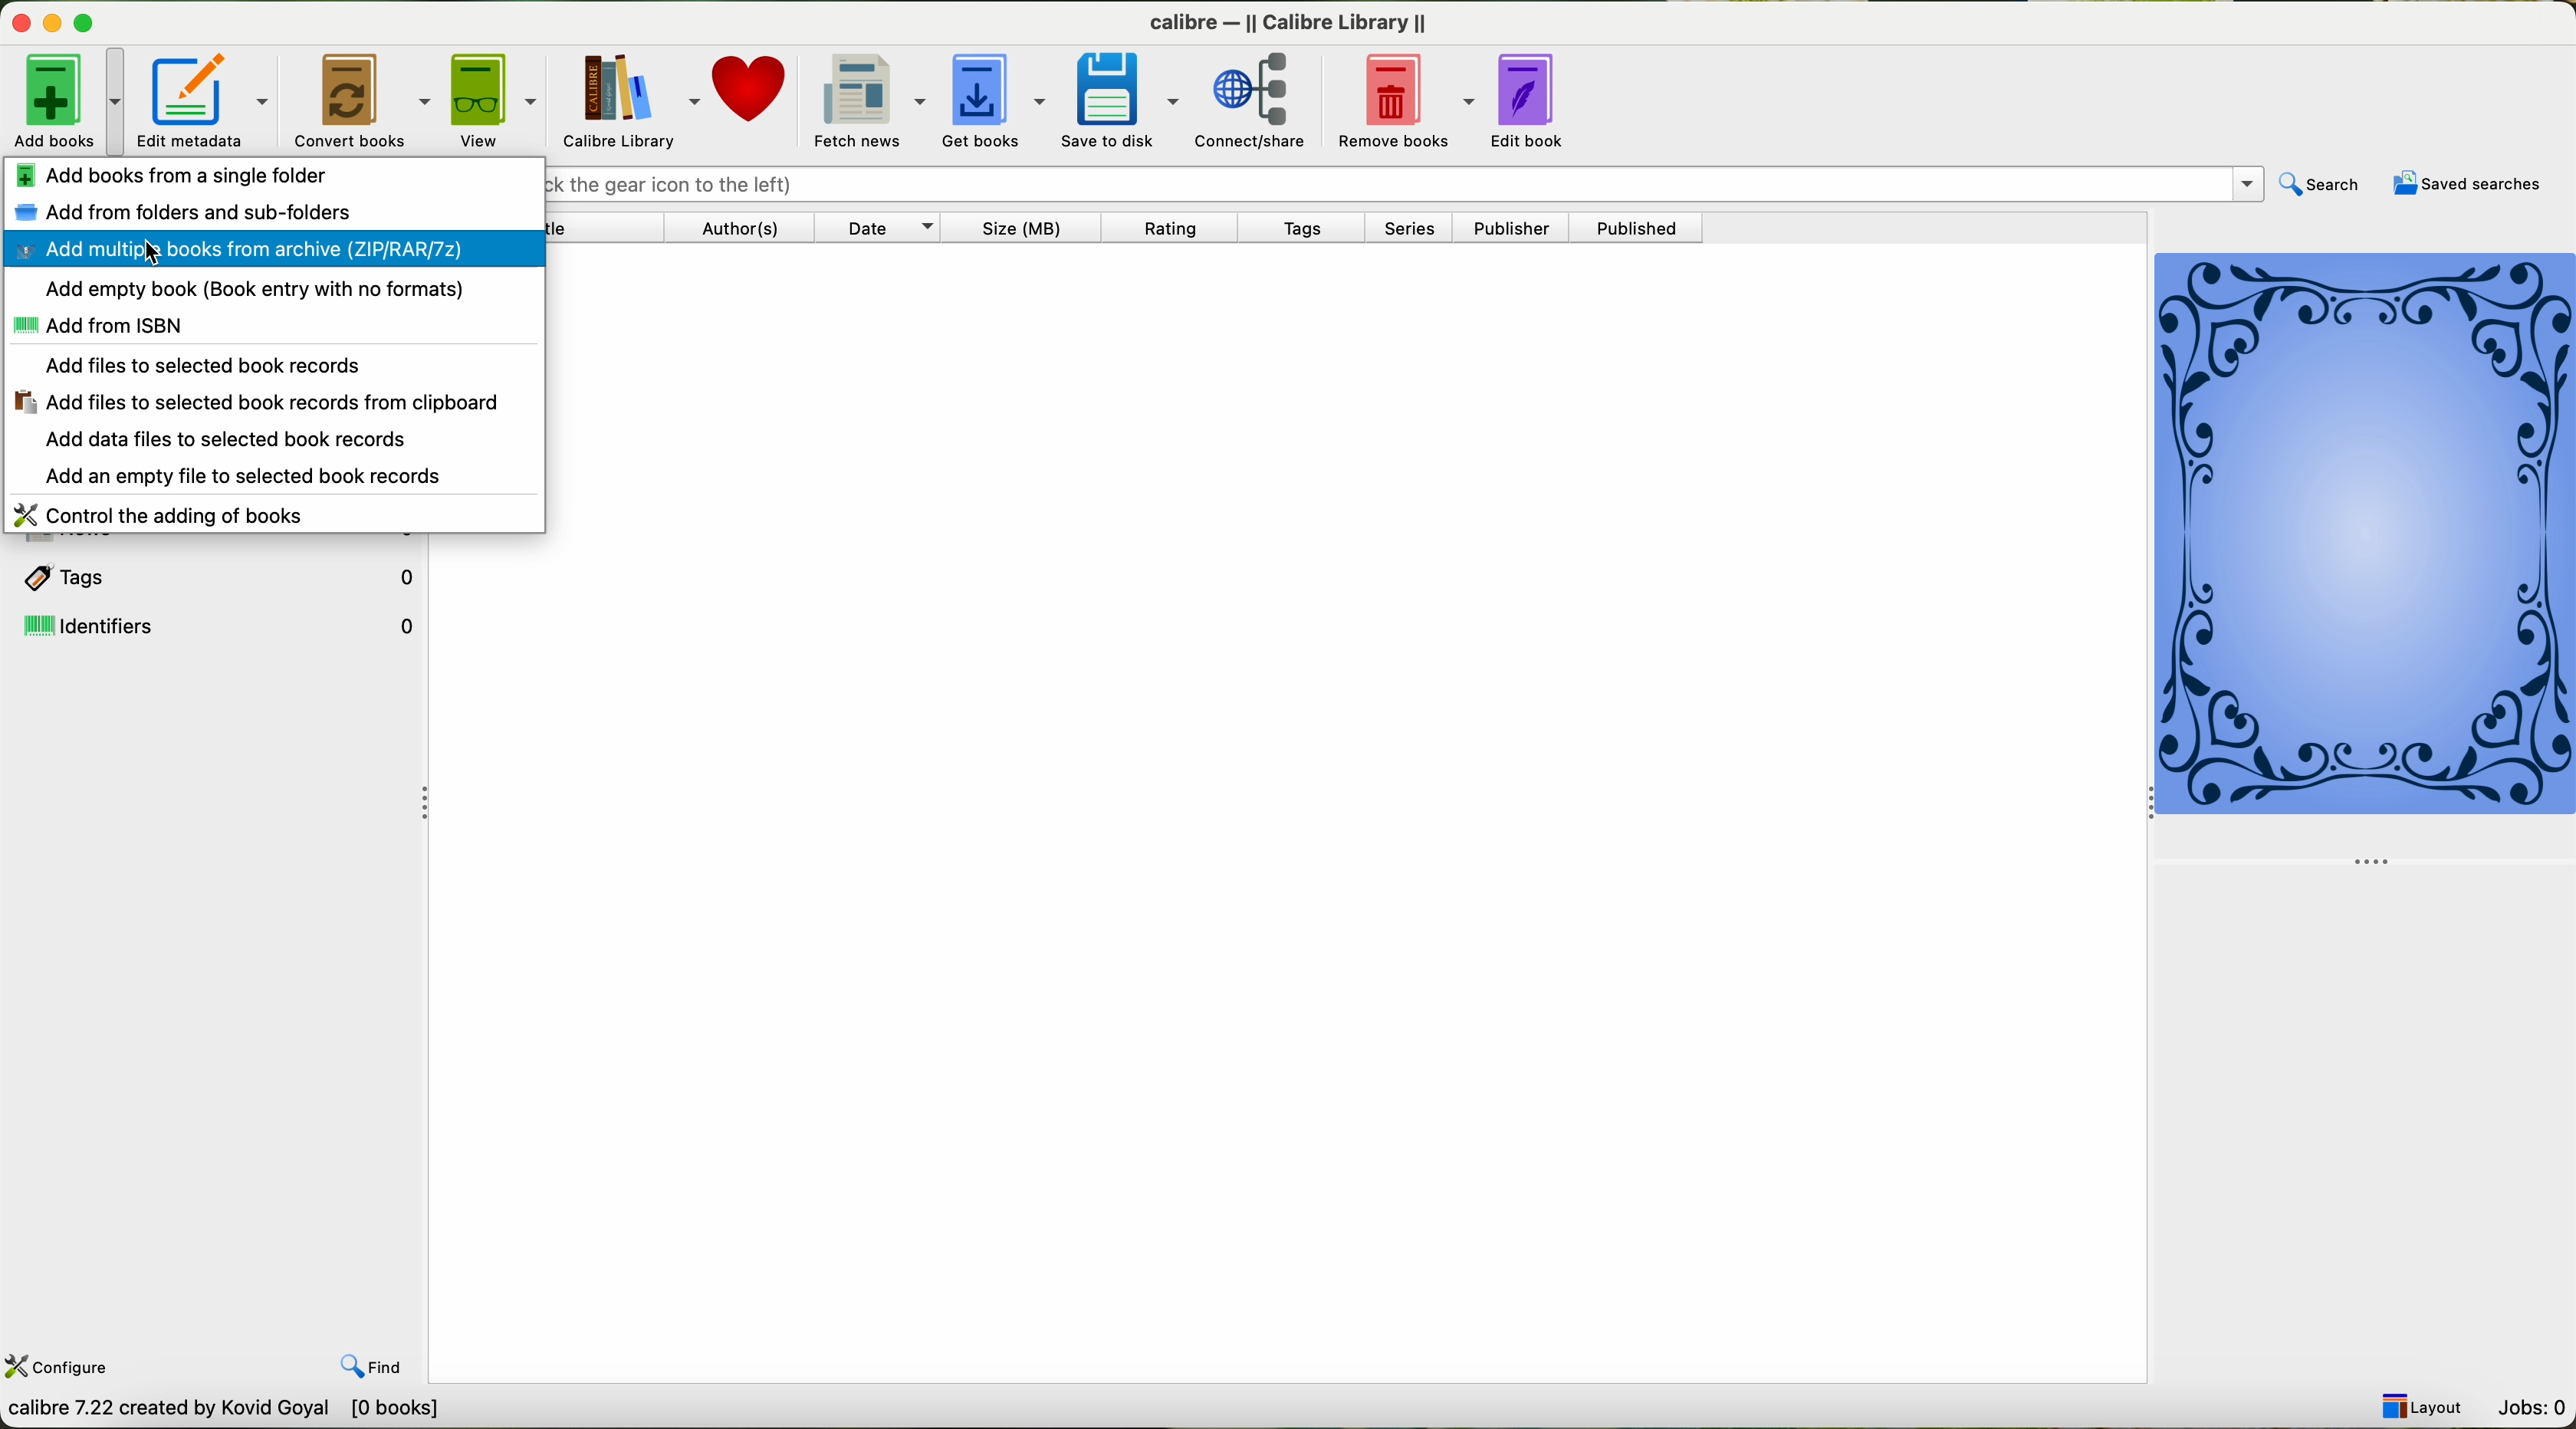 The image size is (2576, 1429). What do you see at coordinates (359, 99) in the screenshot?
I see `convert books` at bounding box center [359, 99].